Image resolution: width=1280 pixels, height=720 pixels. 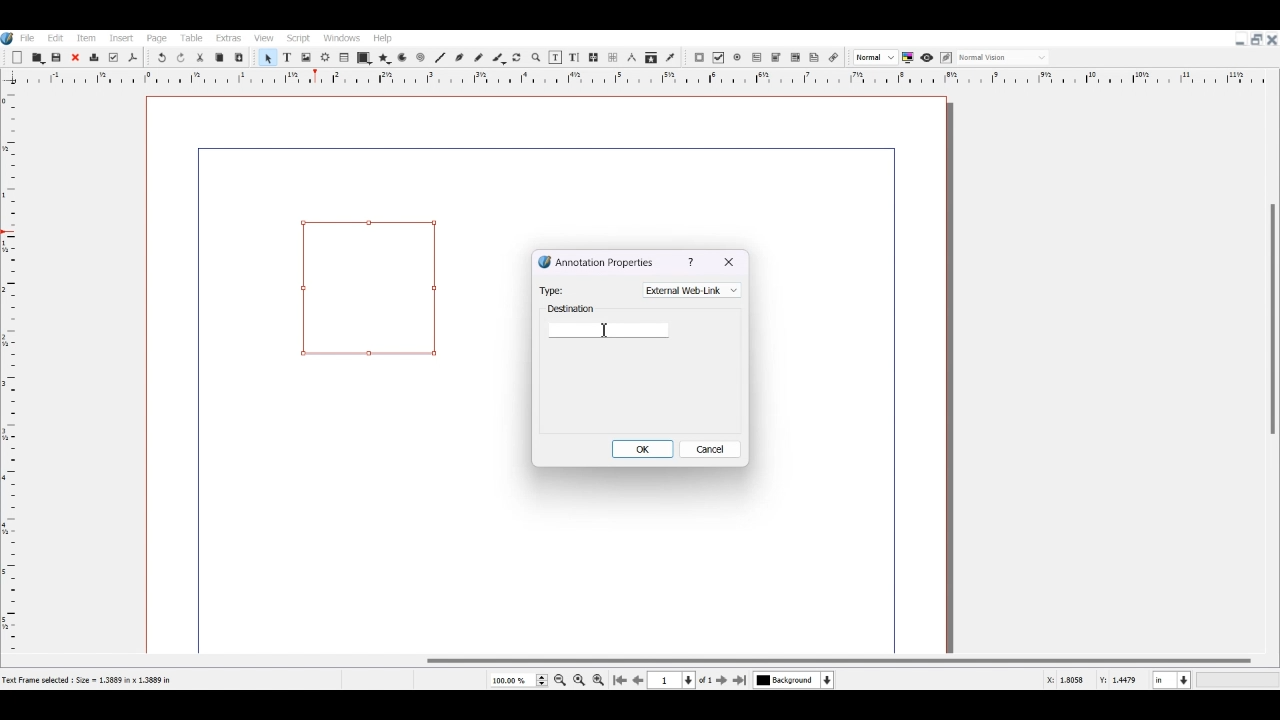 I want to click on Insert, so click(x=120, y=38).